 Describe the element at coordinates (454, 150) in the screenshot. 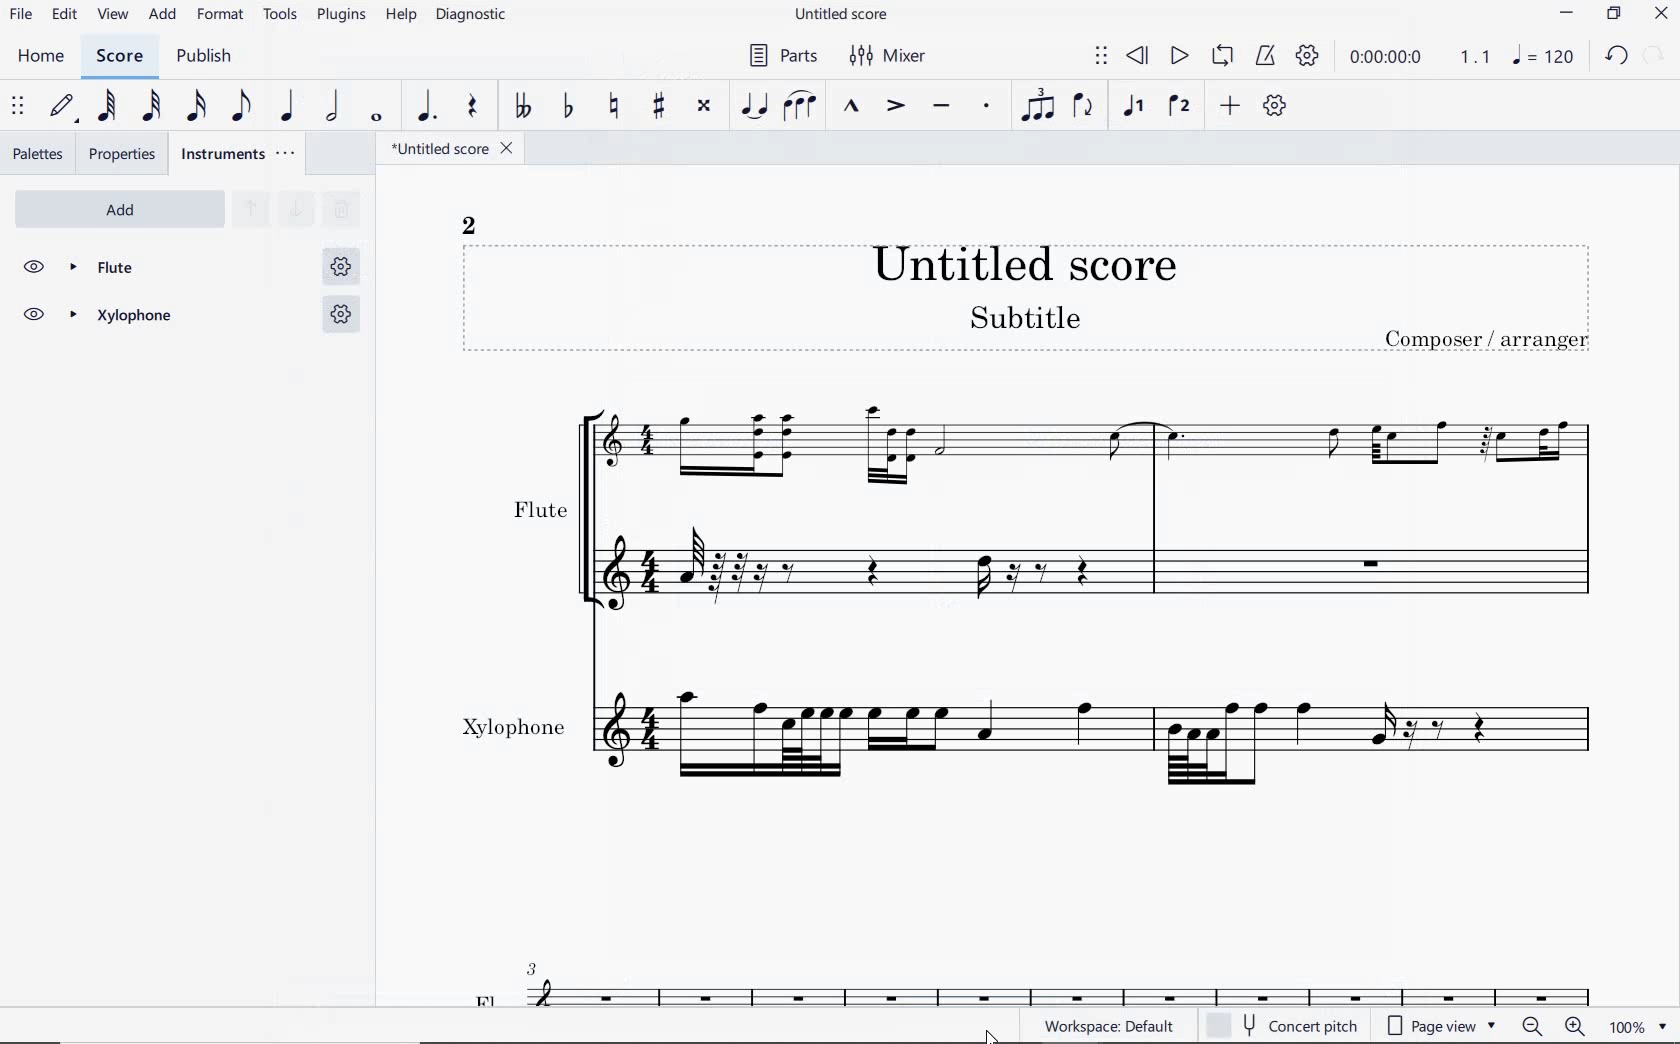

I see `FILE NAME` at that location.